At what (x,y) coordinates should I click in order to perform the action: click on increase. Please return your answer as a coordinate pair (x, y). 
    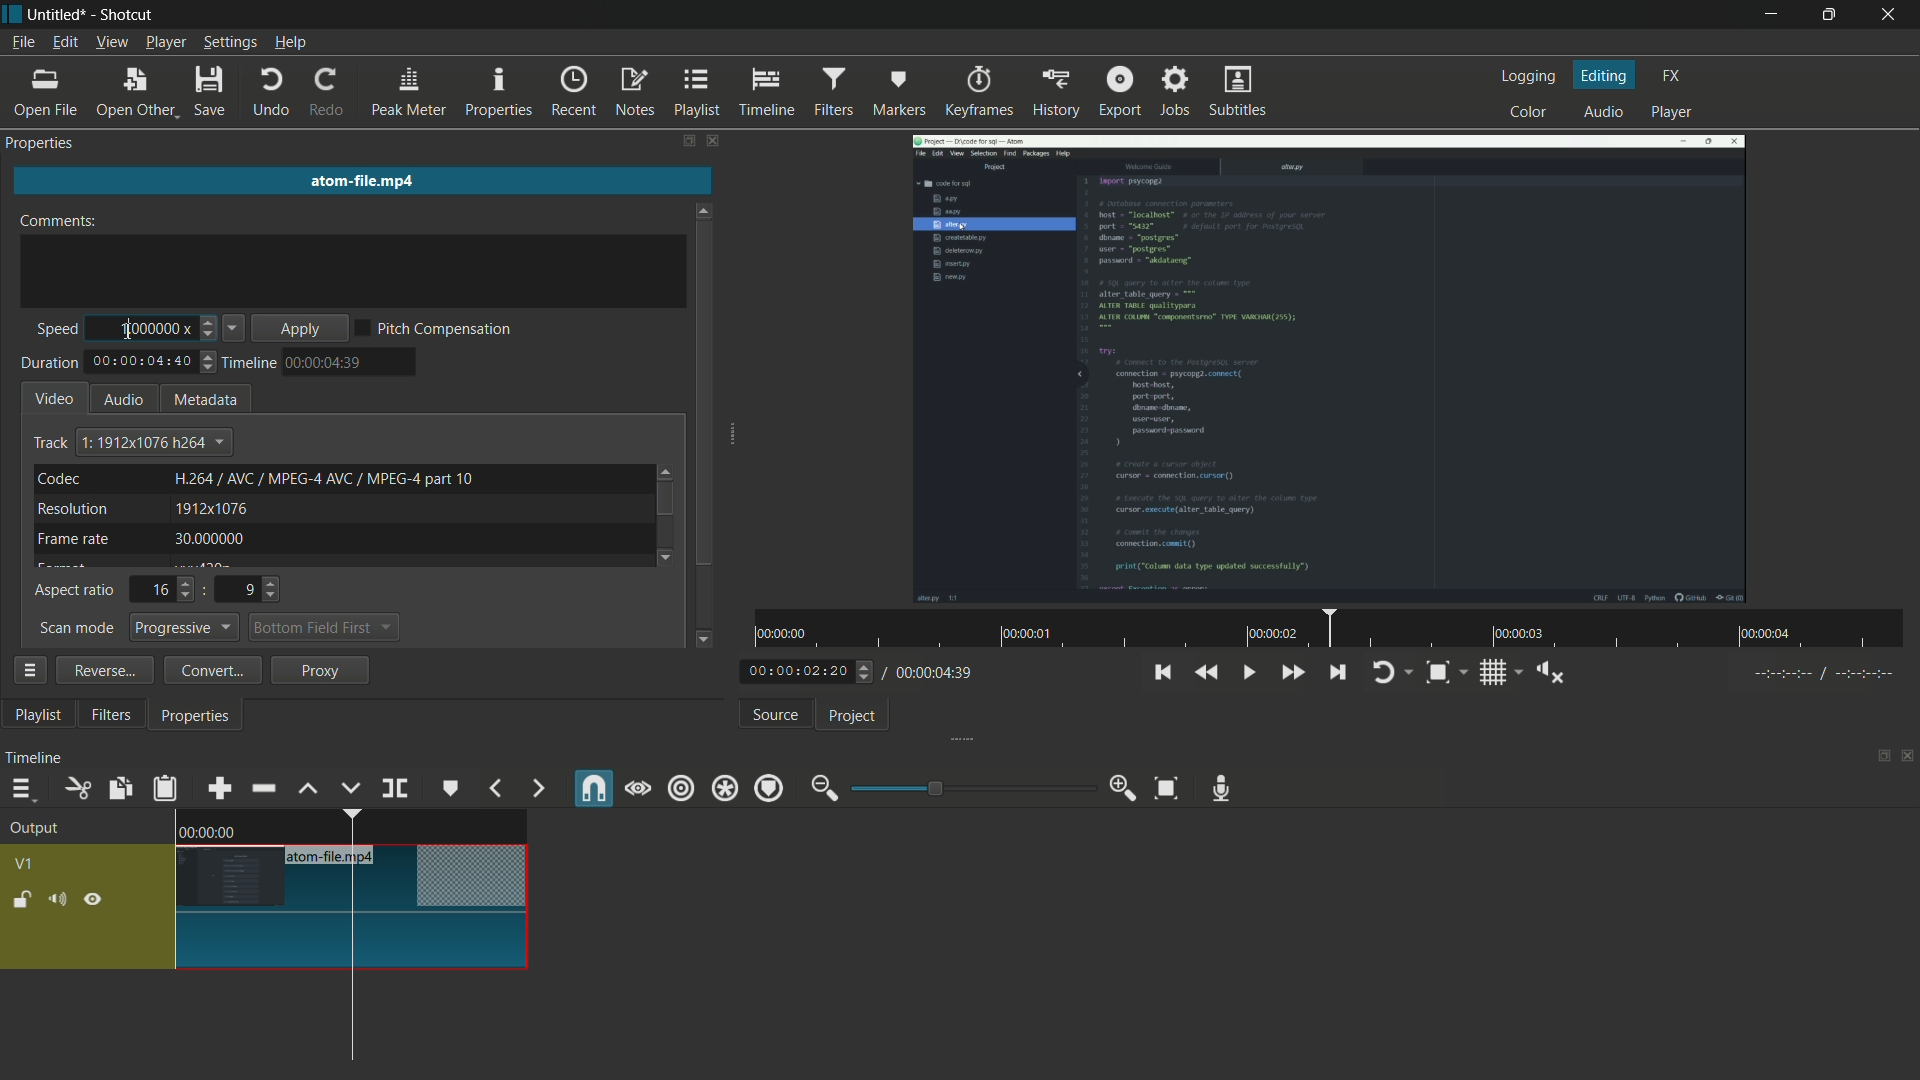
    Looking at the image, I should click on (211, 320).